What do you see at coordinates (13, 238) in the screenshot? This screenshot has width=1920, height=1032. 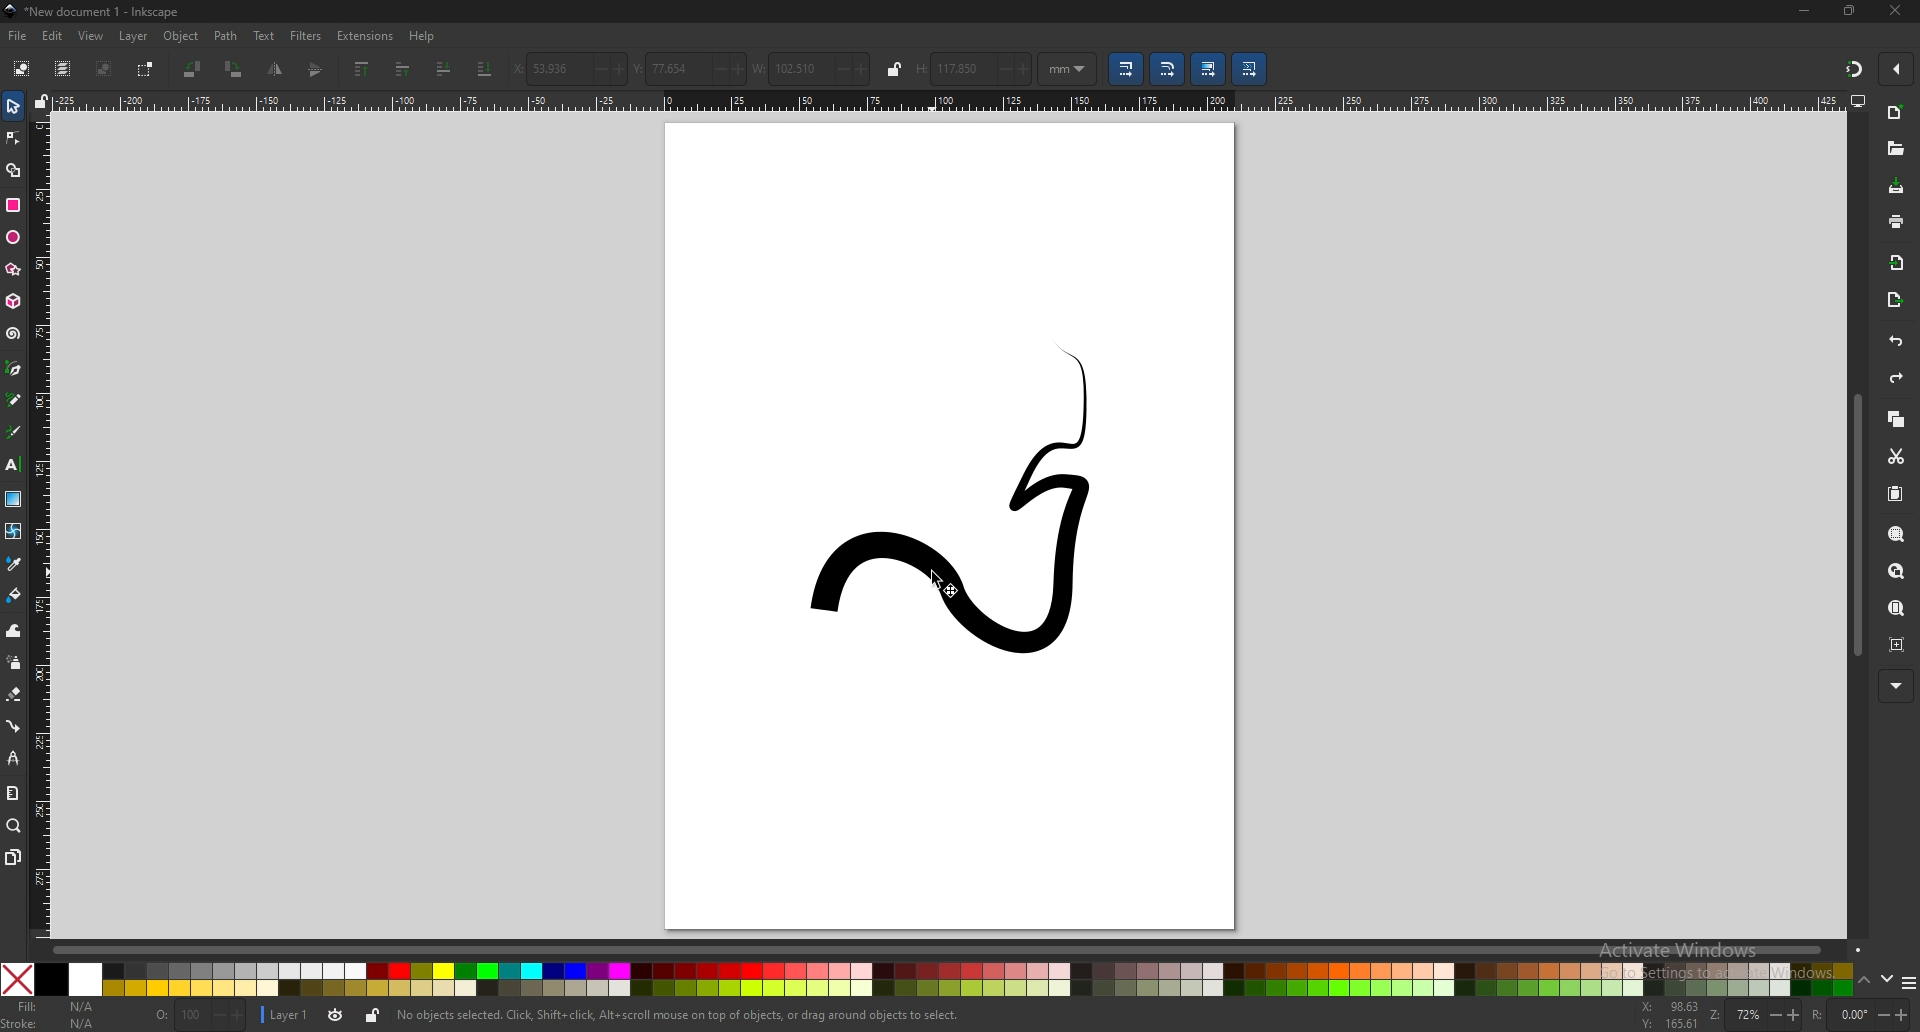 I see `ellipse` at bounding box center [13, 238].